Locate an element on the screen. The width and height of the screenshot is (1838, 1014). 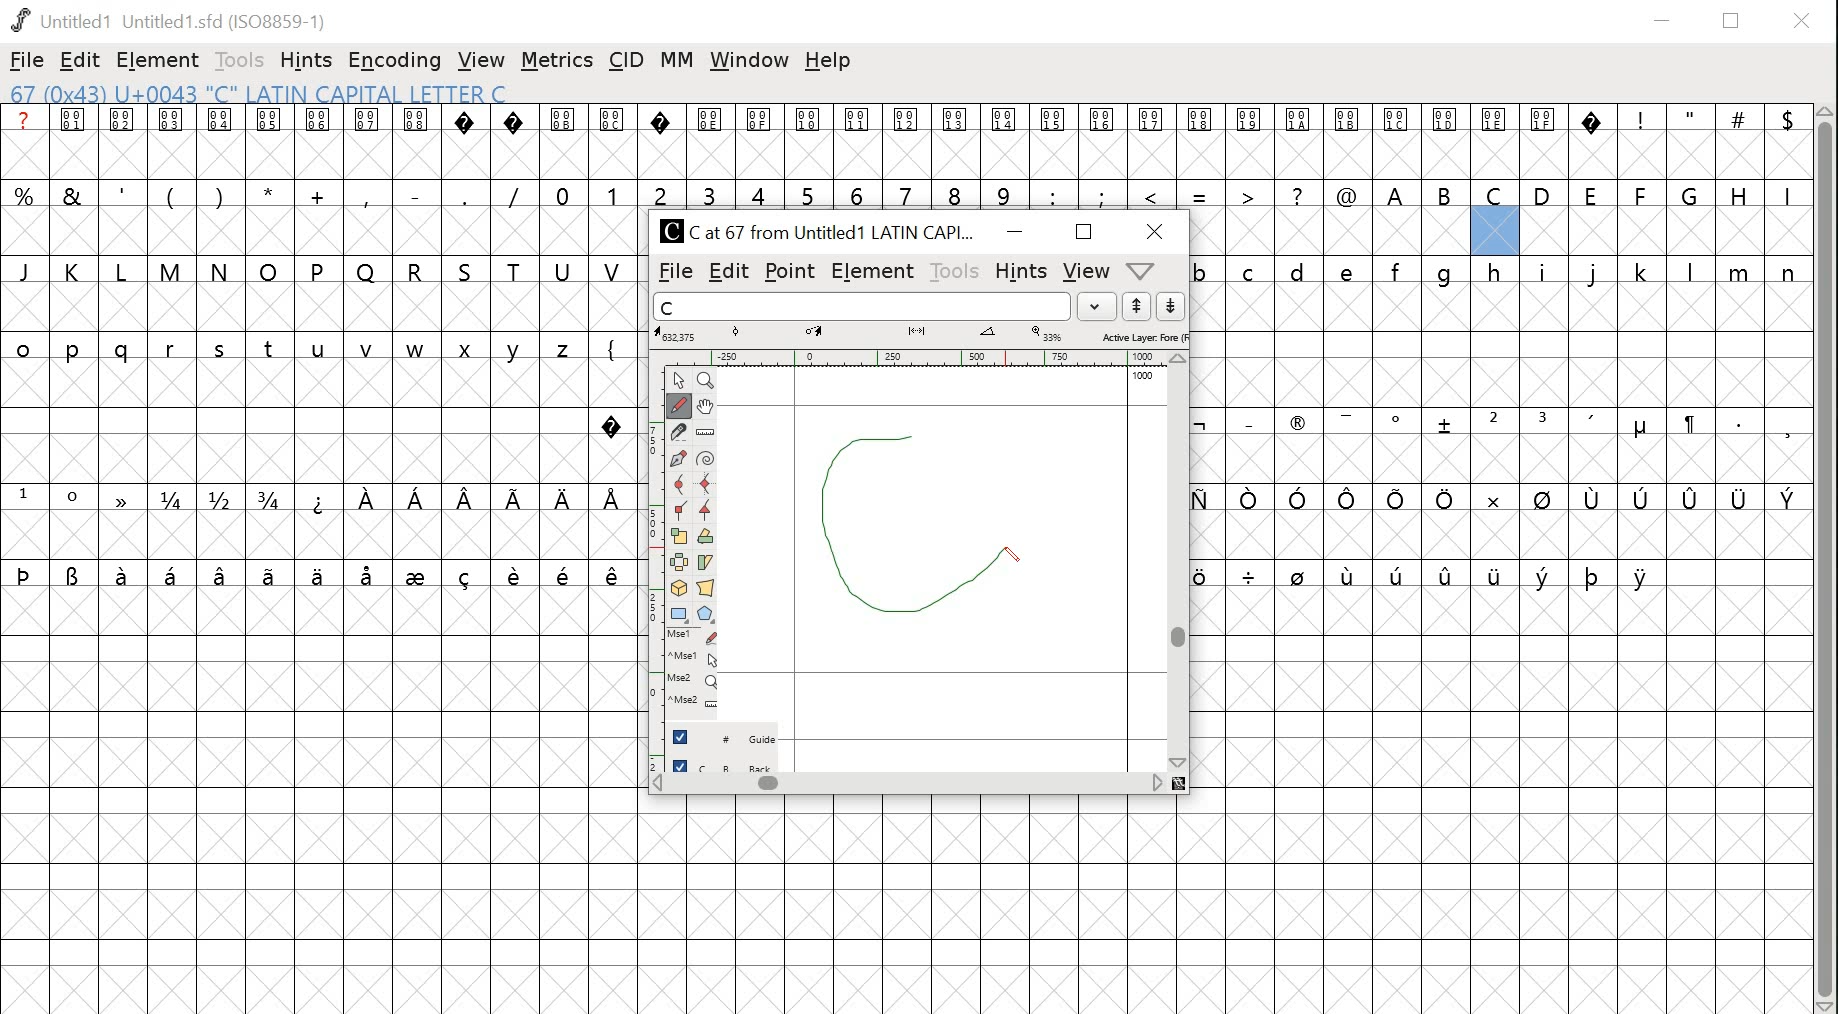
Untitled1 Untitled 1.sfd (IS08859-1) is located at coordinates (172, 20).